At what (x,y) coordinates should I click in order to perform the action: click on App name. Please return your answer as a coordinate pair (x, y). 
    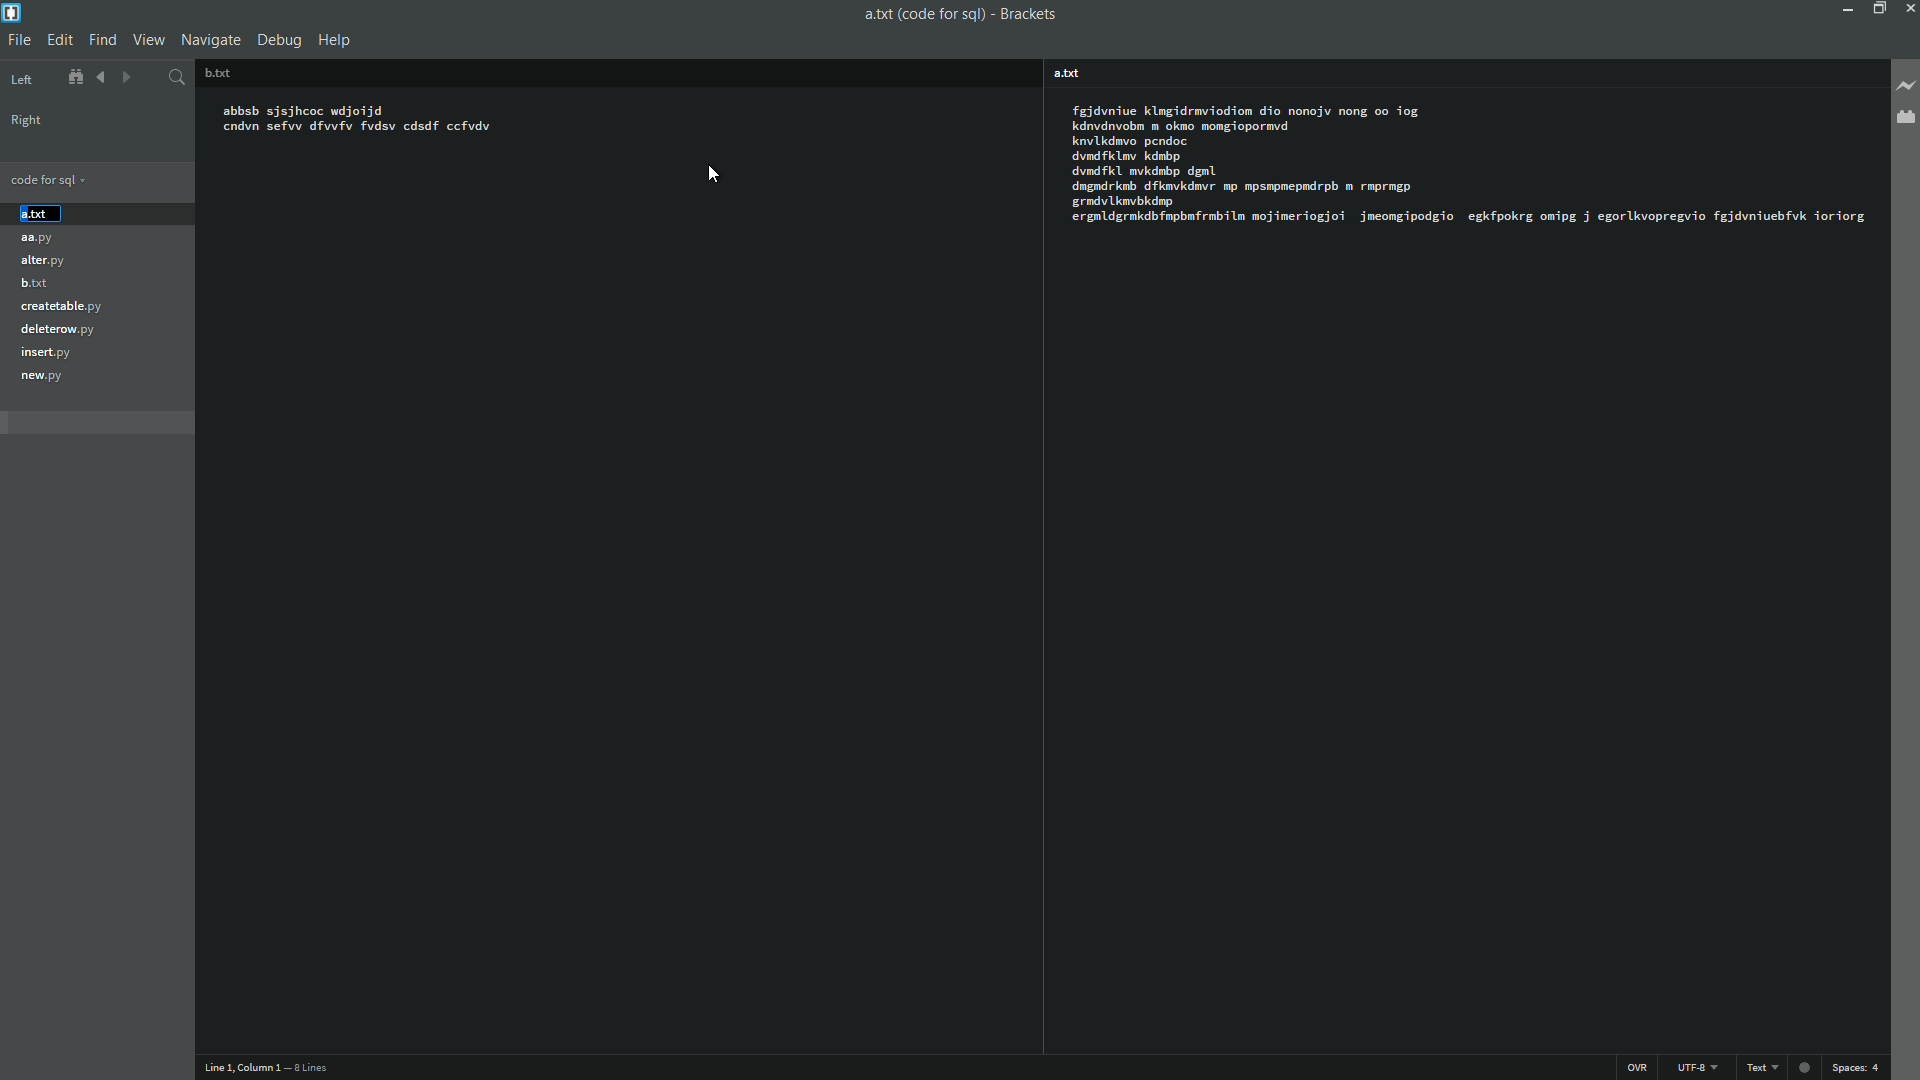
    Looking at the image, I should click on (1027, 12).